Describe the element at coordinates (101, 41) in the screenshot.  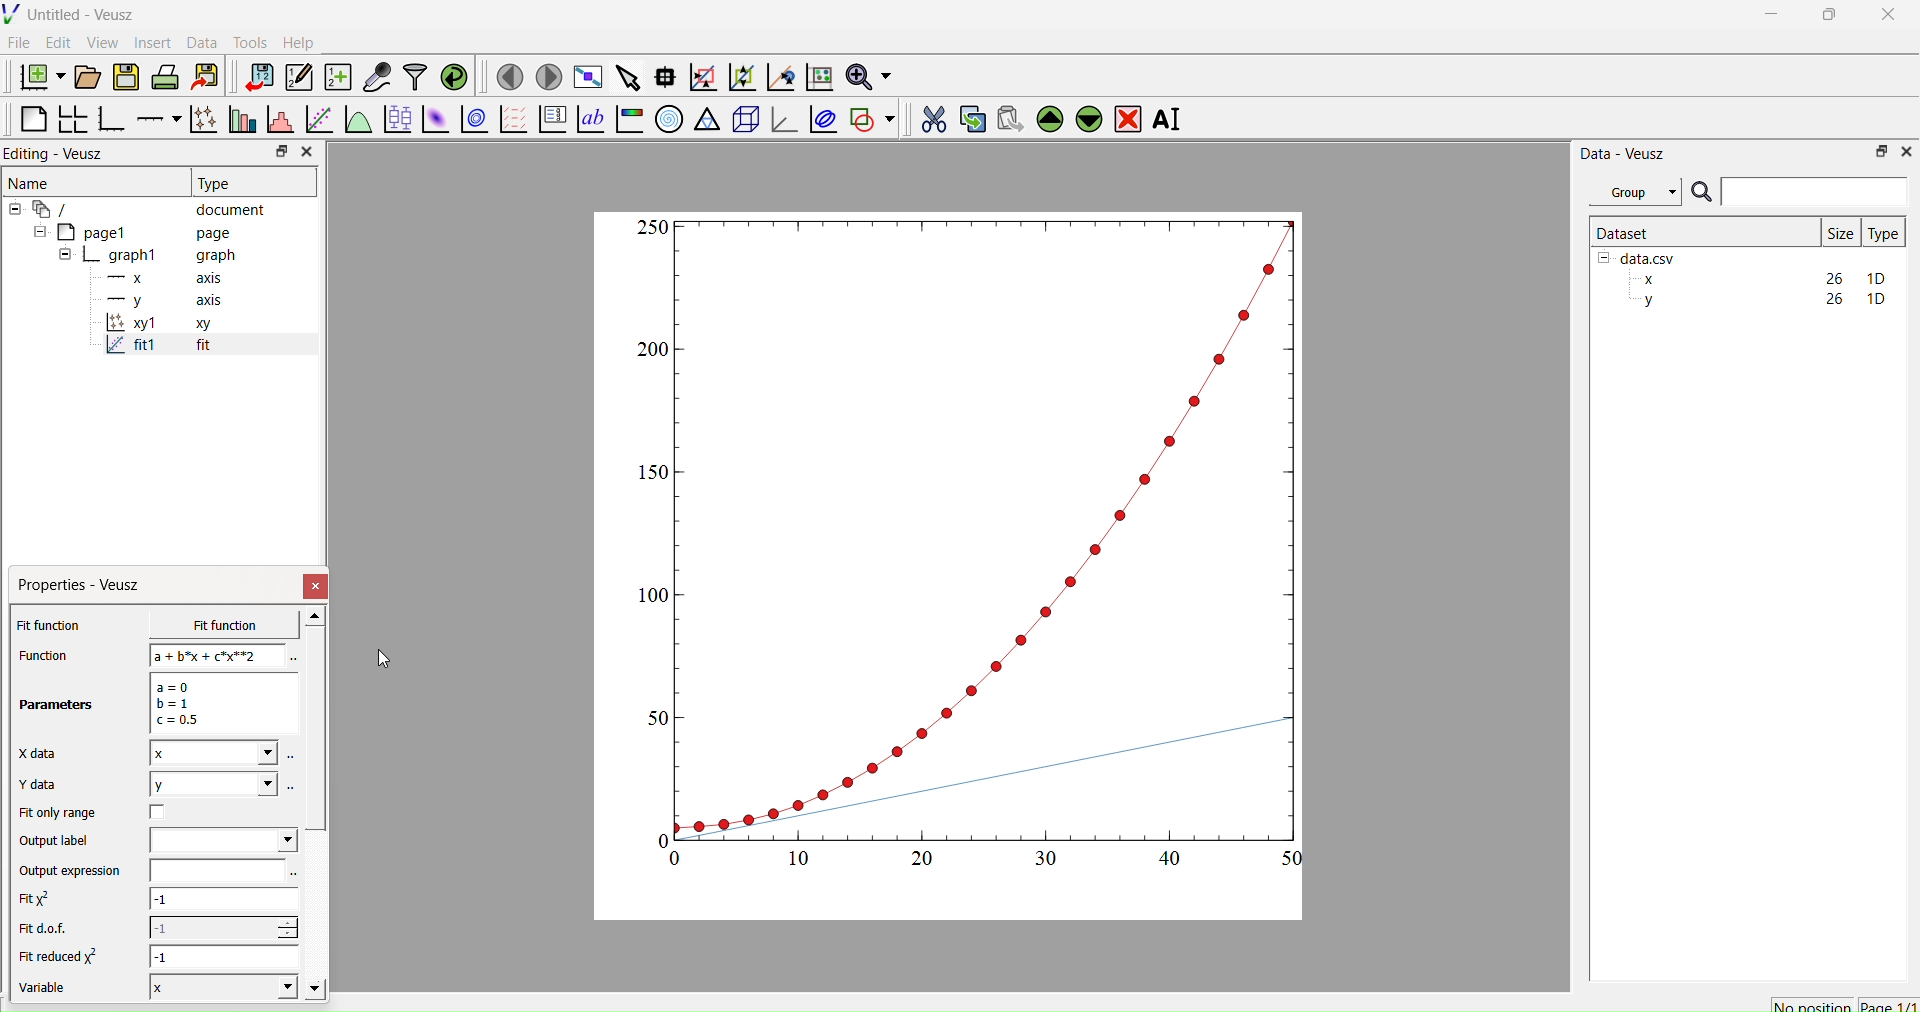
I see `View` at that location.